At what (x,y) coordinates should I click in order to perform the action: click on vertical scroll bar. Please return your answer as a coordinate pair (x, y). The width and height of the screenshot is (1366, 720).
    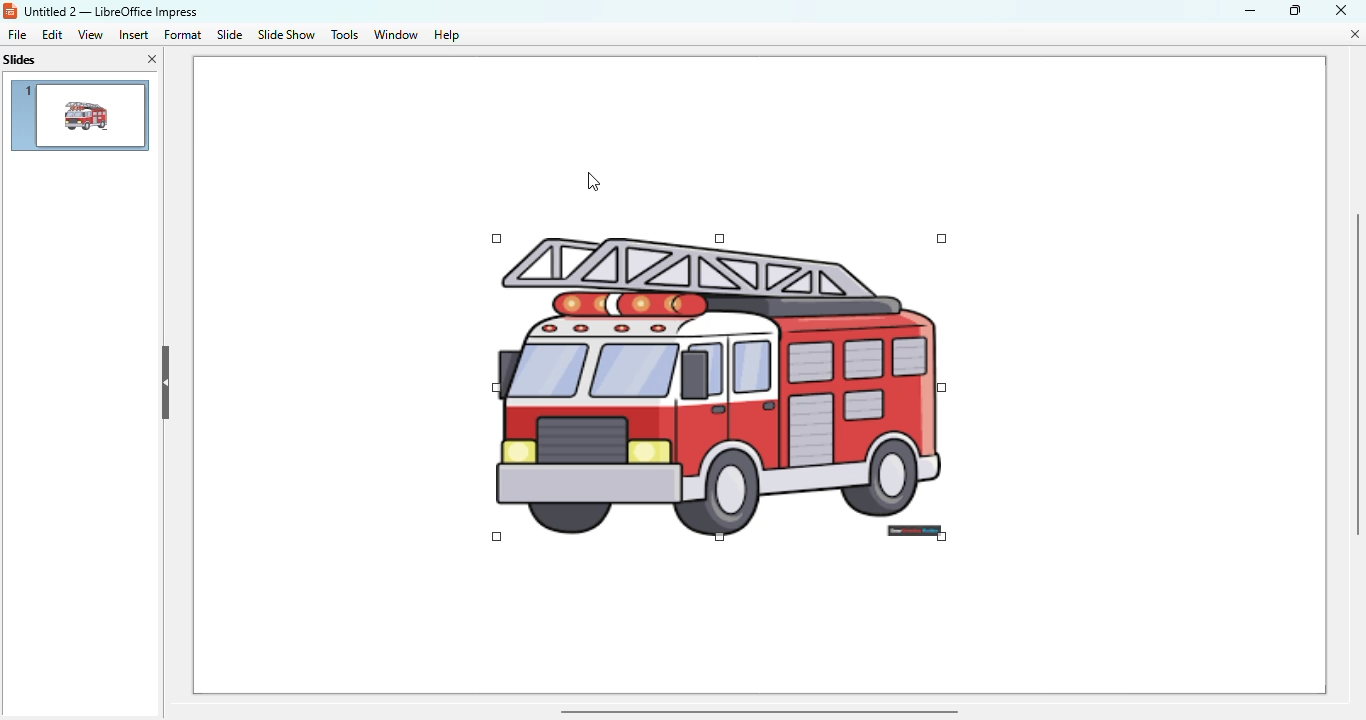
    Looking at the image, I should click on (1355, 375).